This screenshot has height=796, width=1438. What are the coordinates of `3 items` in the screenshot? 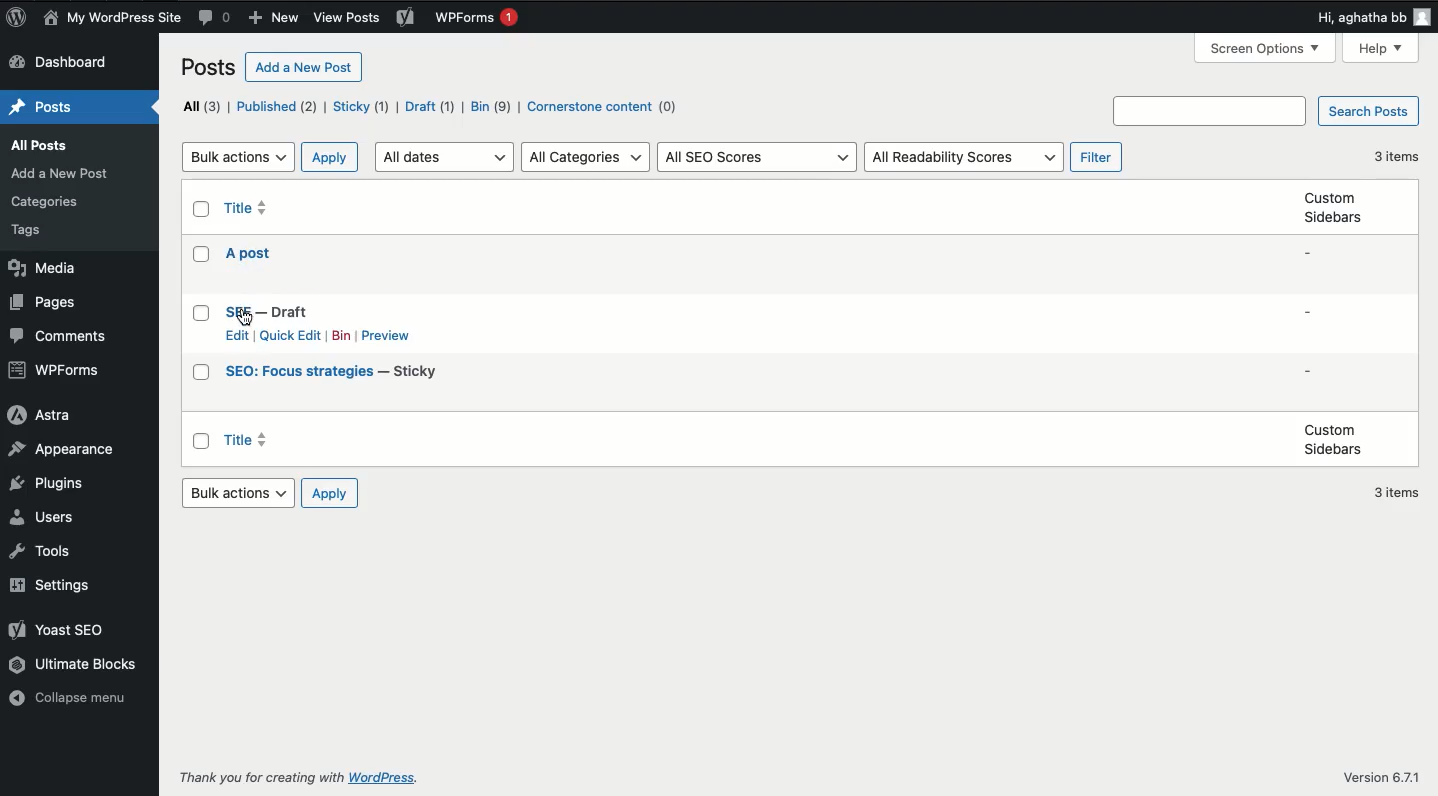 It's located at (1397, 159).